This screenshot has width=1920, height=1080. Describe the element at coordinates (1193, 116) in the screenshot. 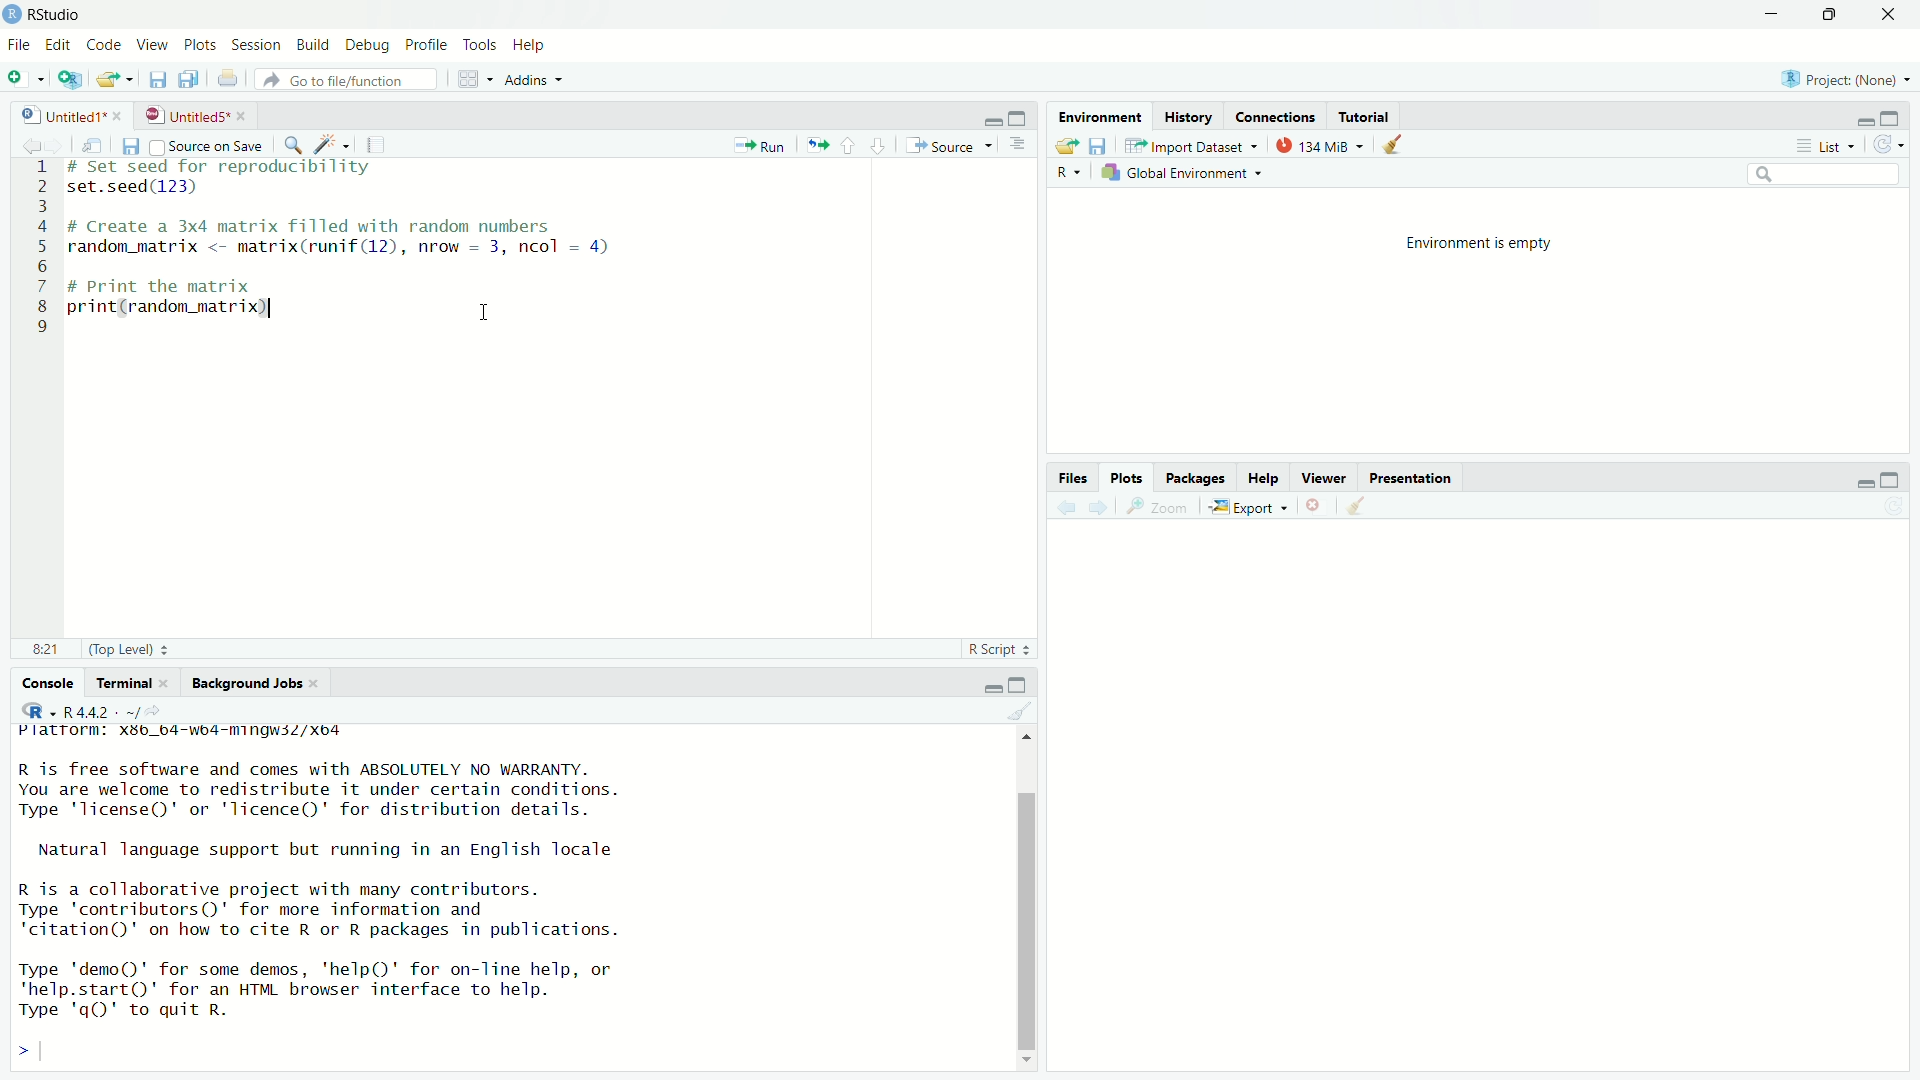

I see `History` at that location.